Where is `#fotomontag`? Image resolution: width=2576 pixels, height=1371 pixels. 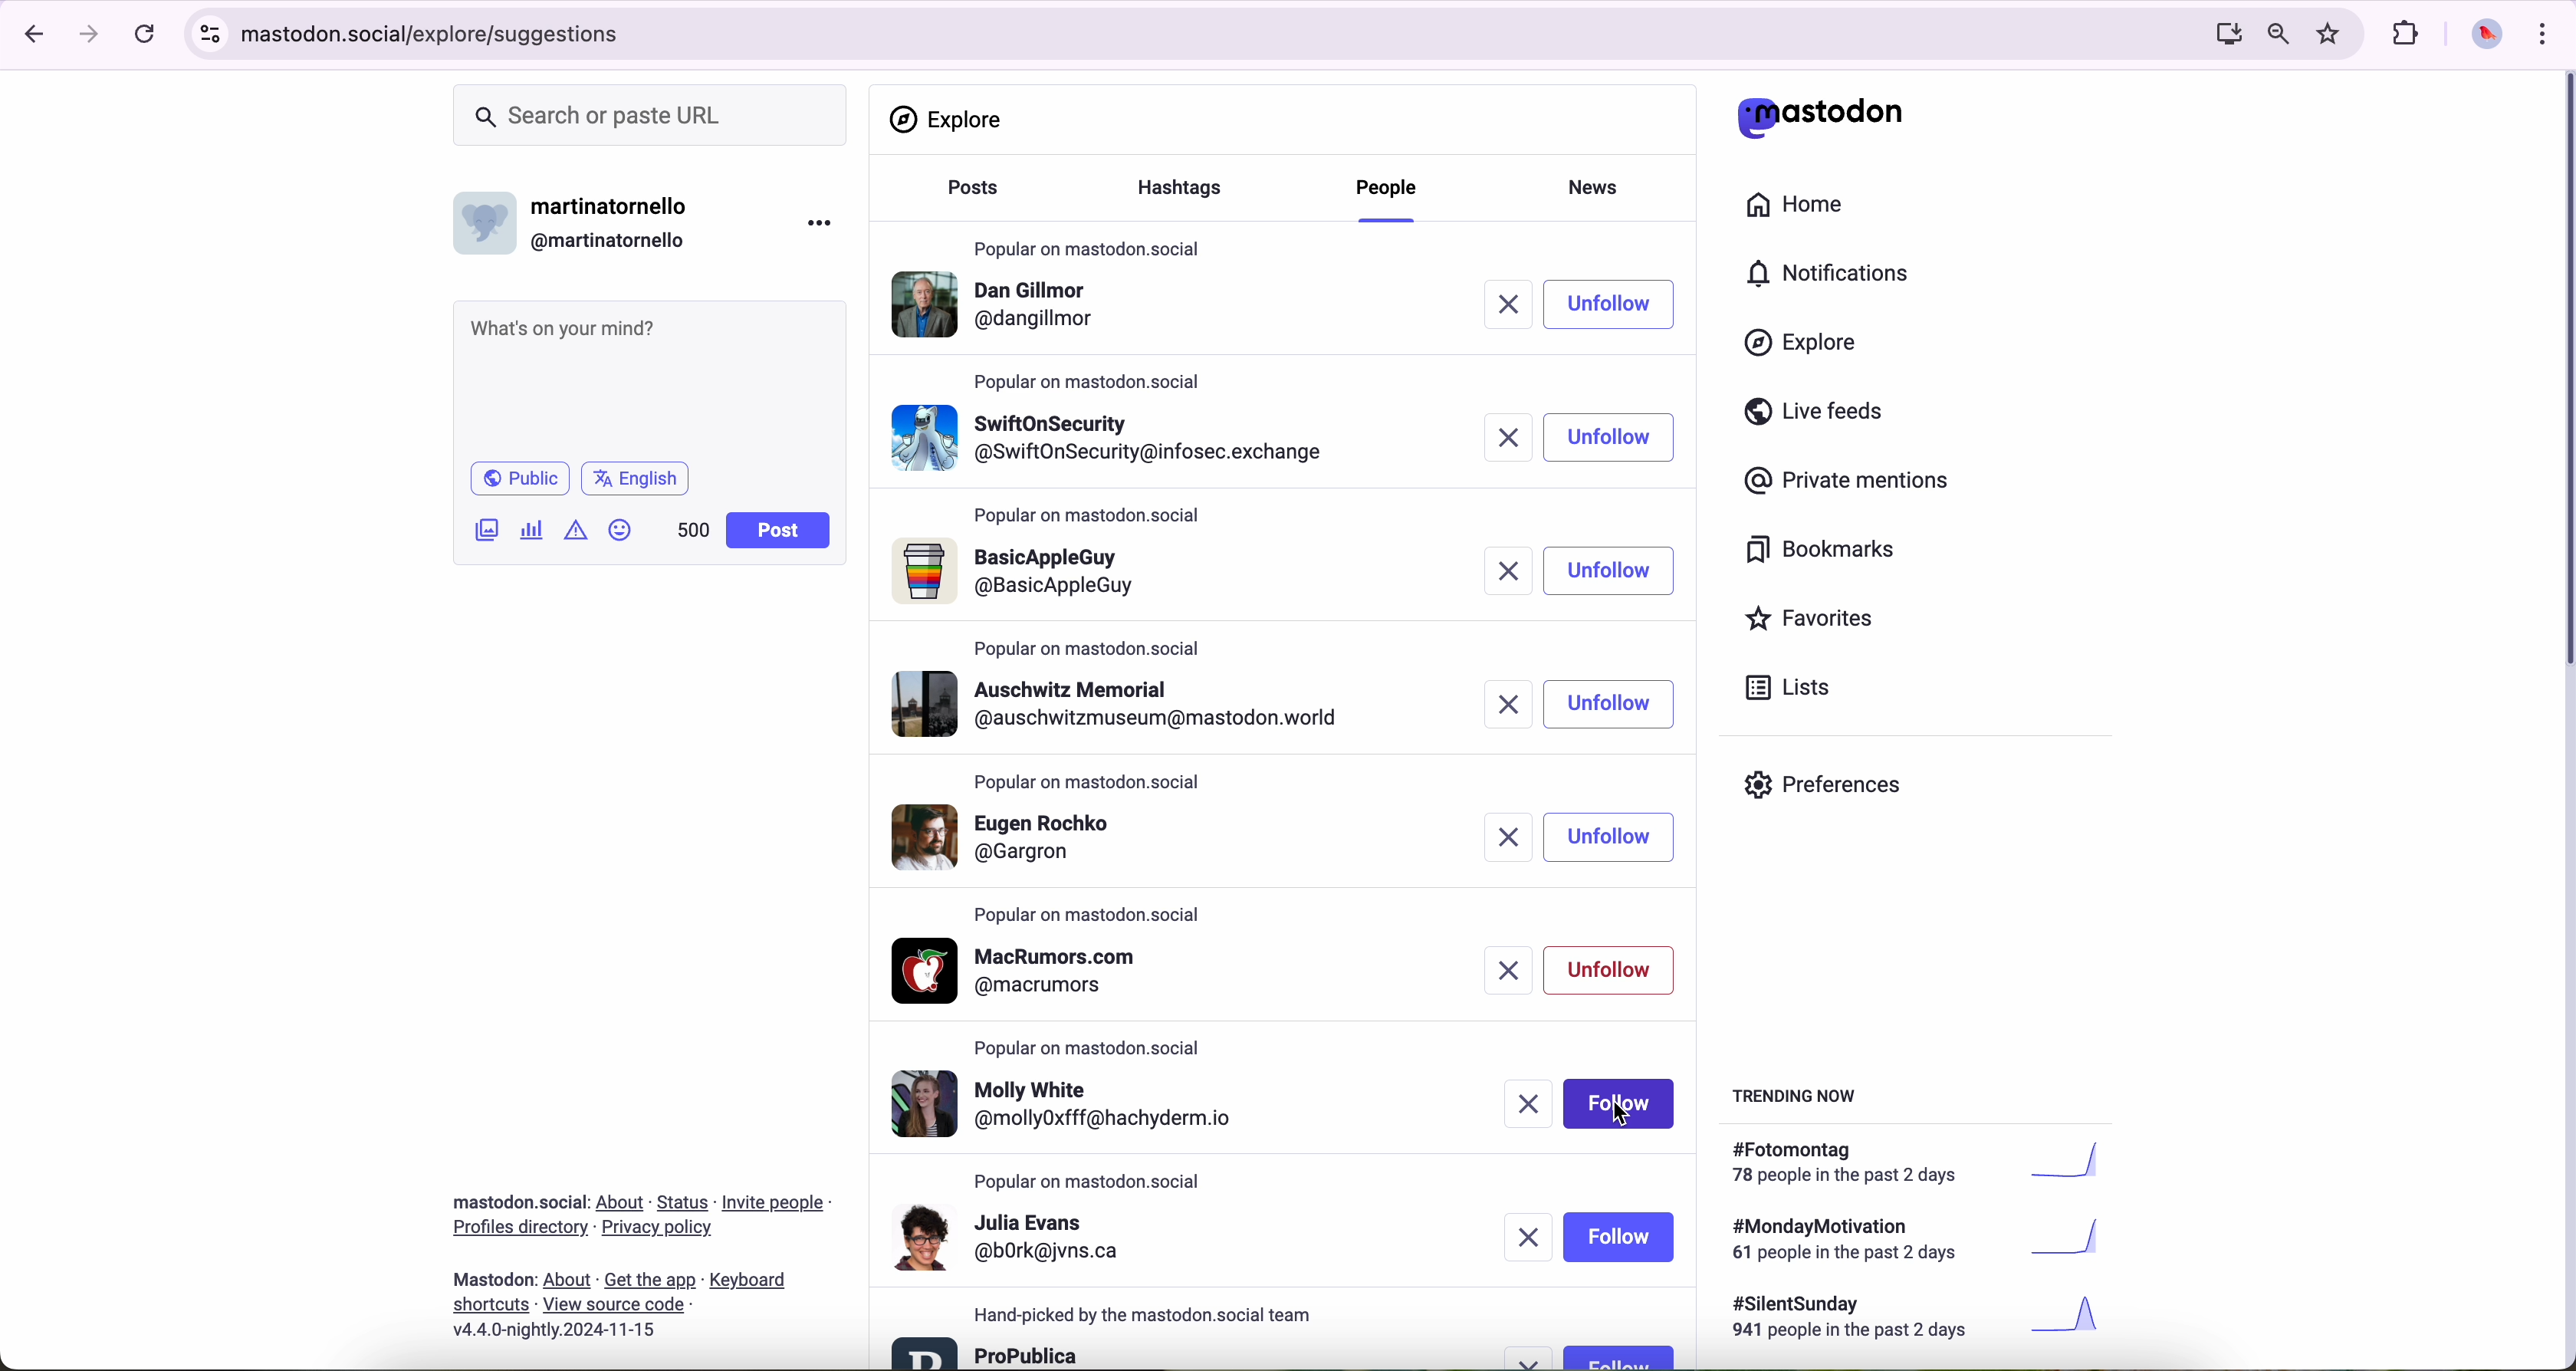
#fotomontag is located at coordinates (1930, 1163).